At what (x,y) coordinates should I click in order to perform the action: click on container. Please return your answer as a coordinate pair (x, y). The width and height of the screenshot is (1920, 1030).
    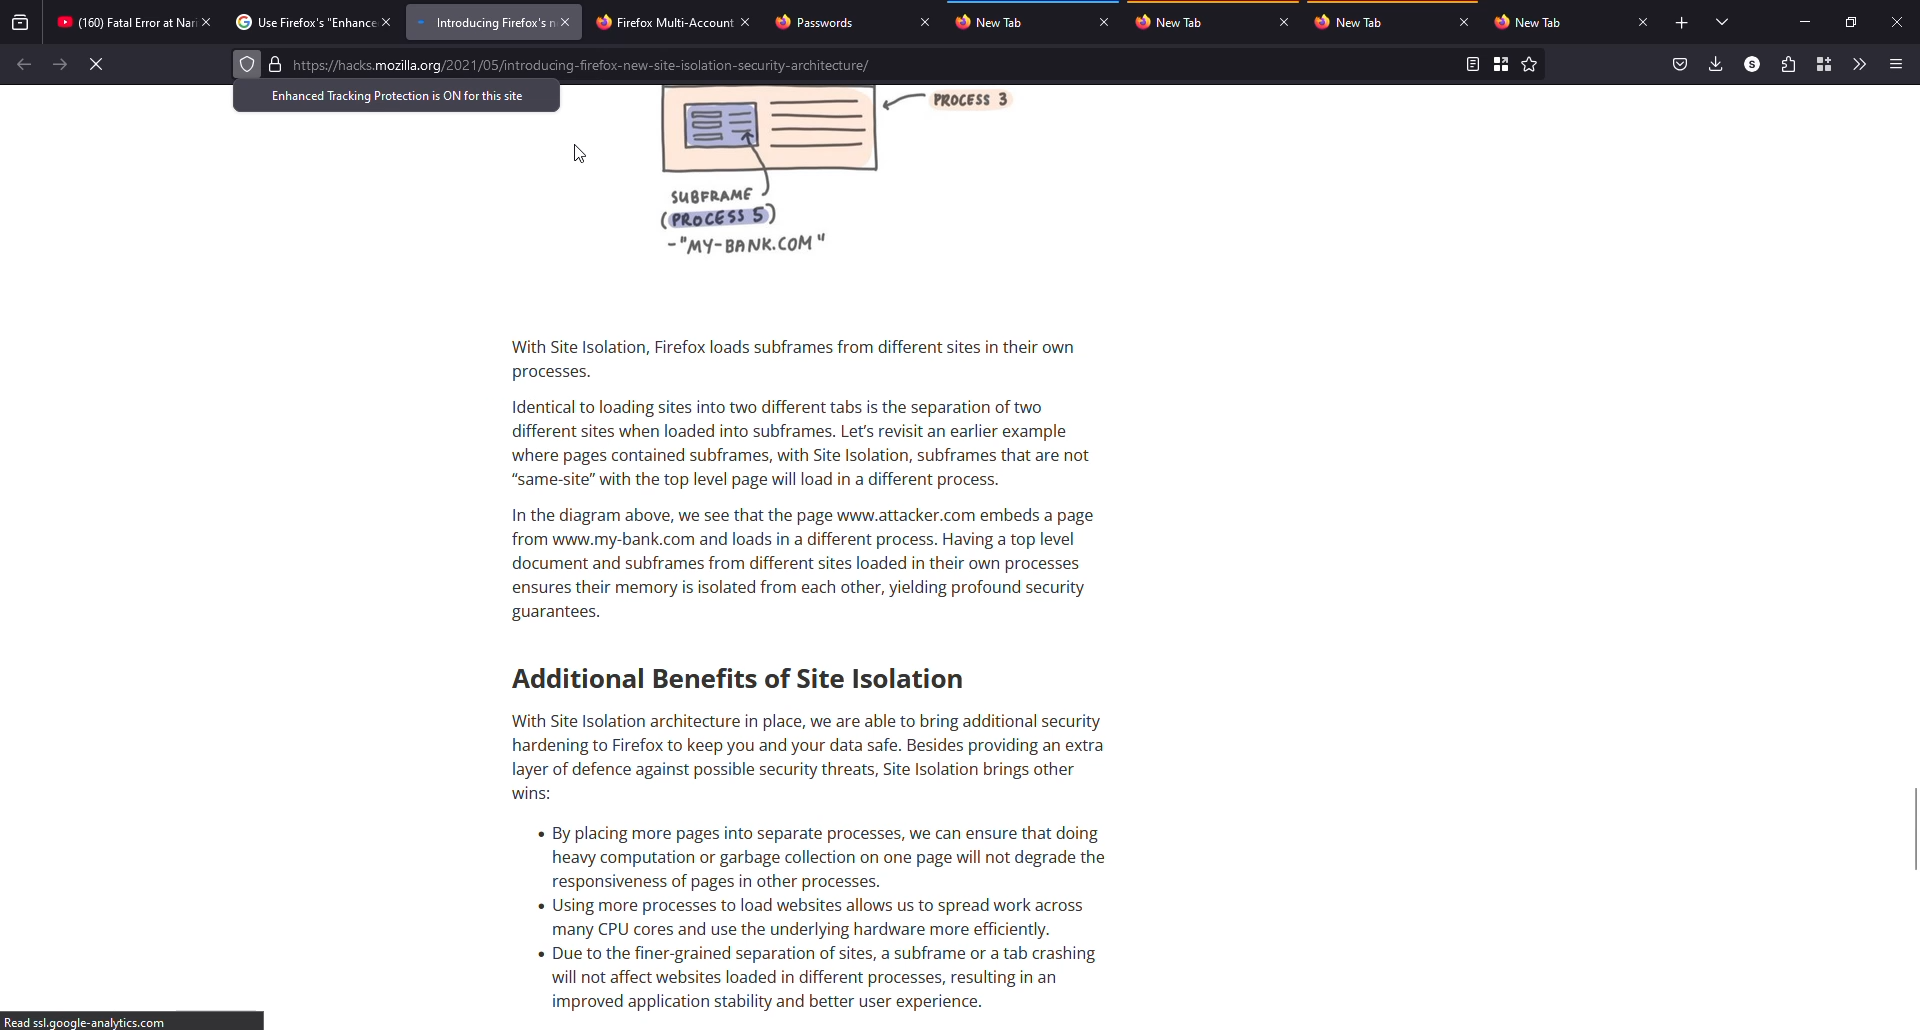
    Looking at the image, I should click on (1824, 64).